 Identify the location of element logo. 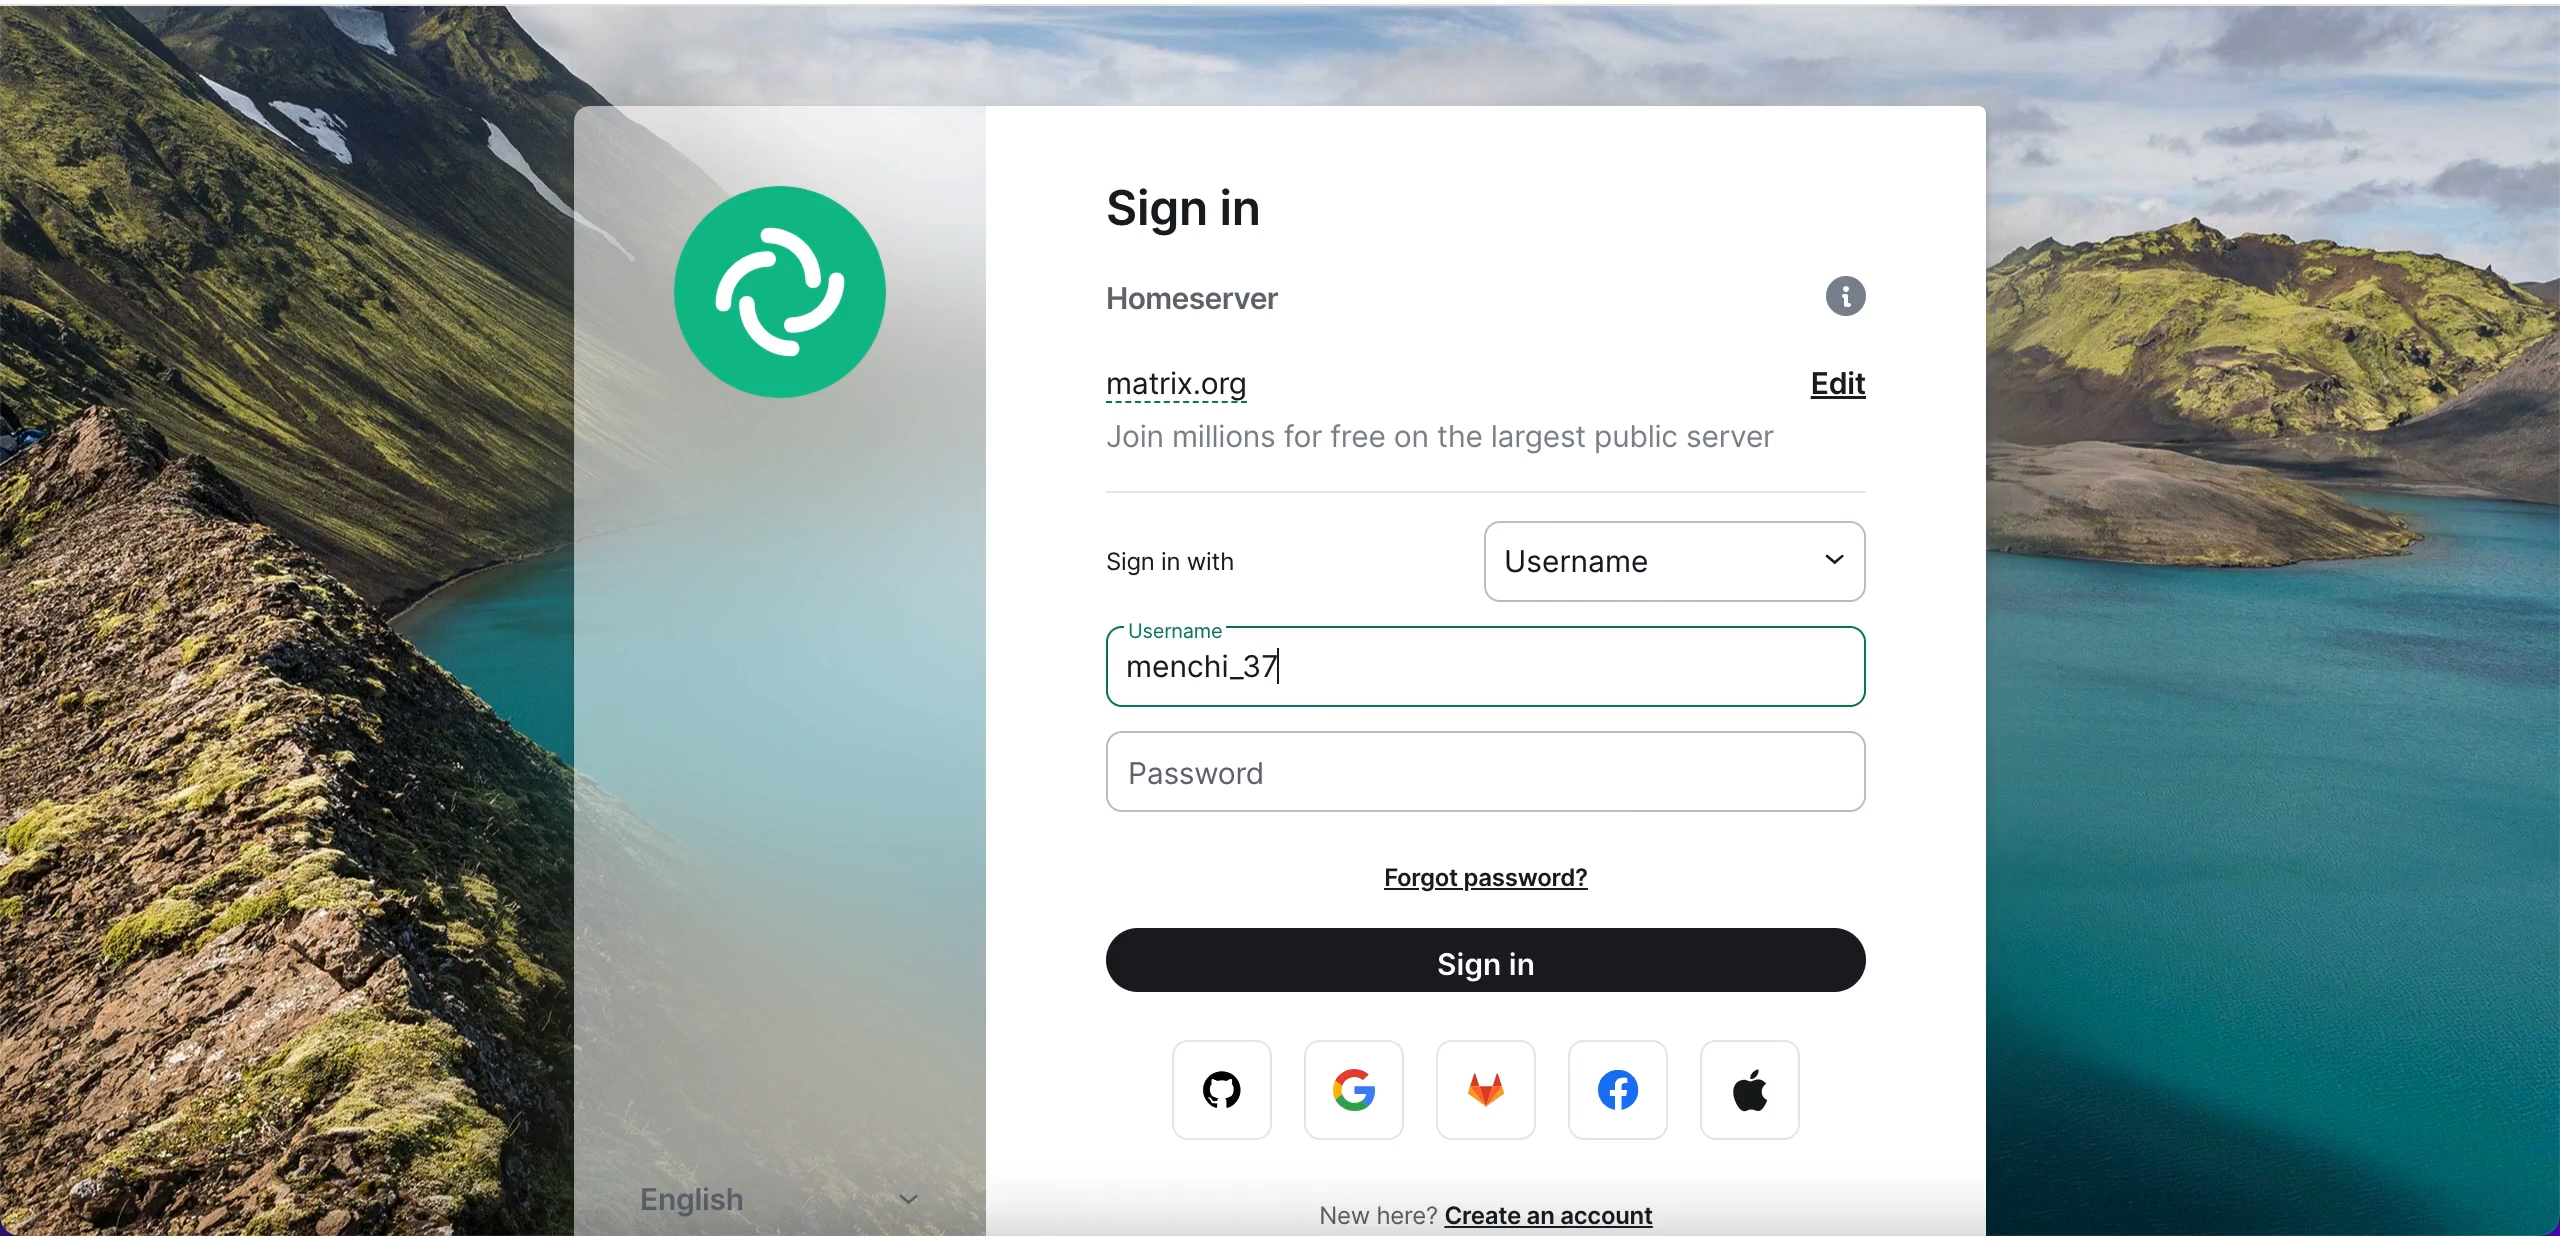
(805, 321).